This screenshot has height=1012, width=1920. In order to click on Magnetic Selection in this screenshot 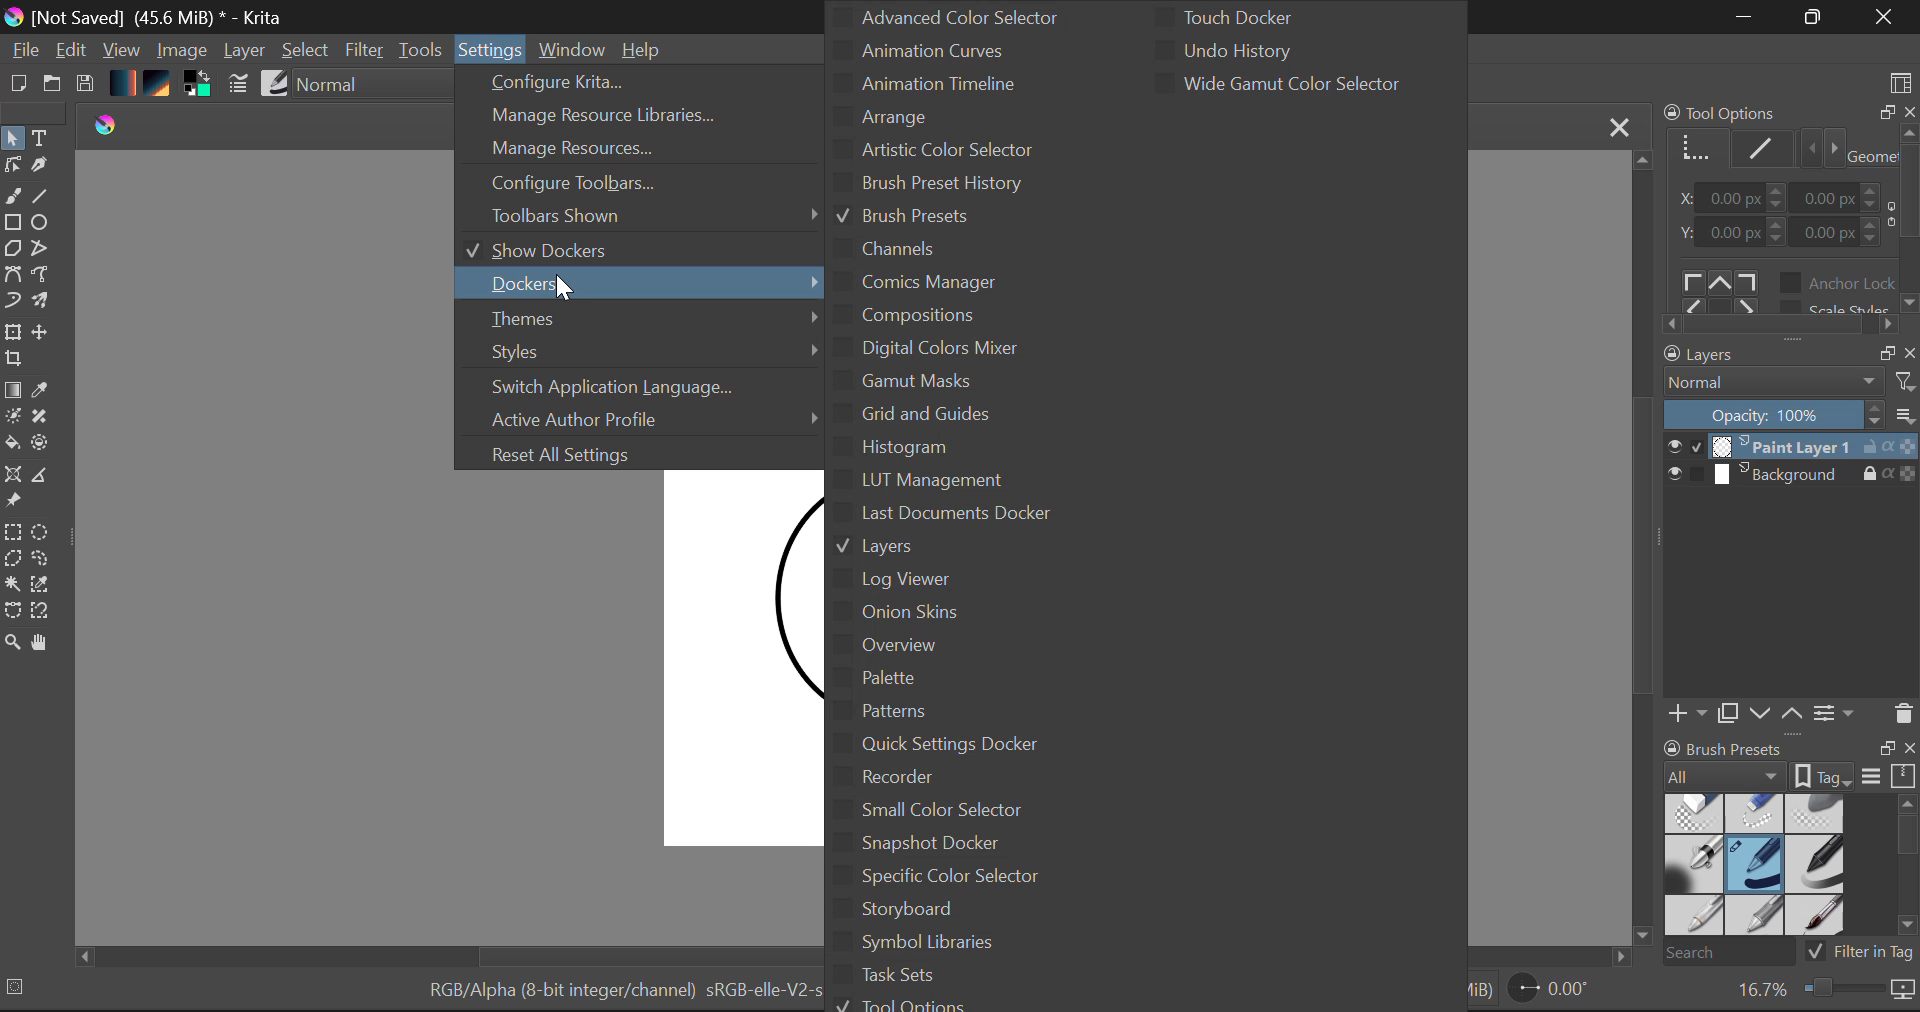, I will do `click(38, 611)`.